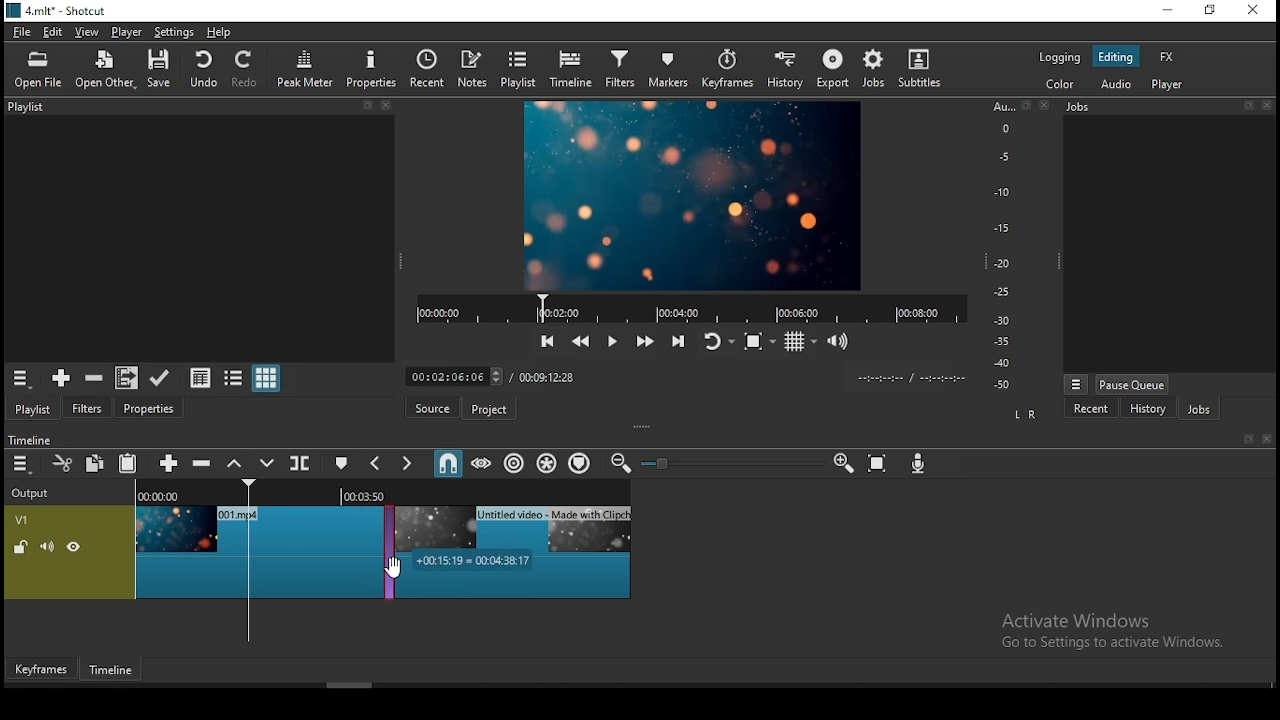  I want to click on keyframes, so click(731, 69).